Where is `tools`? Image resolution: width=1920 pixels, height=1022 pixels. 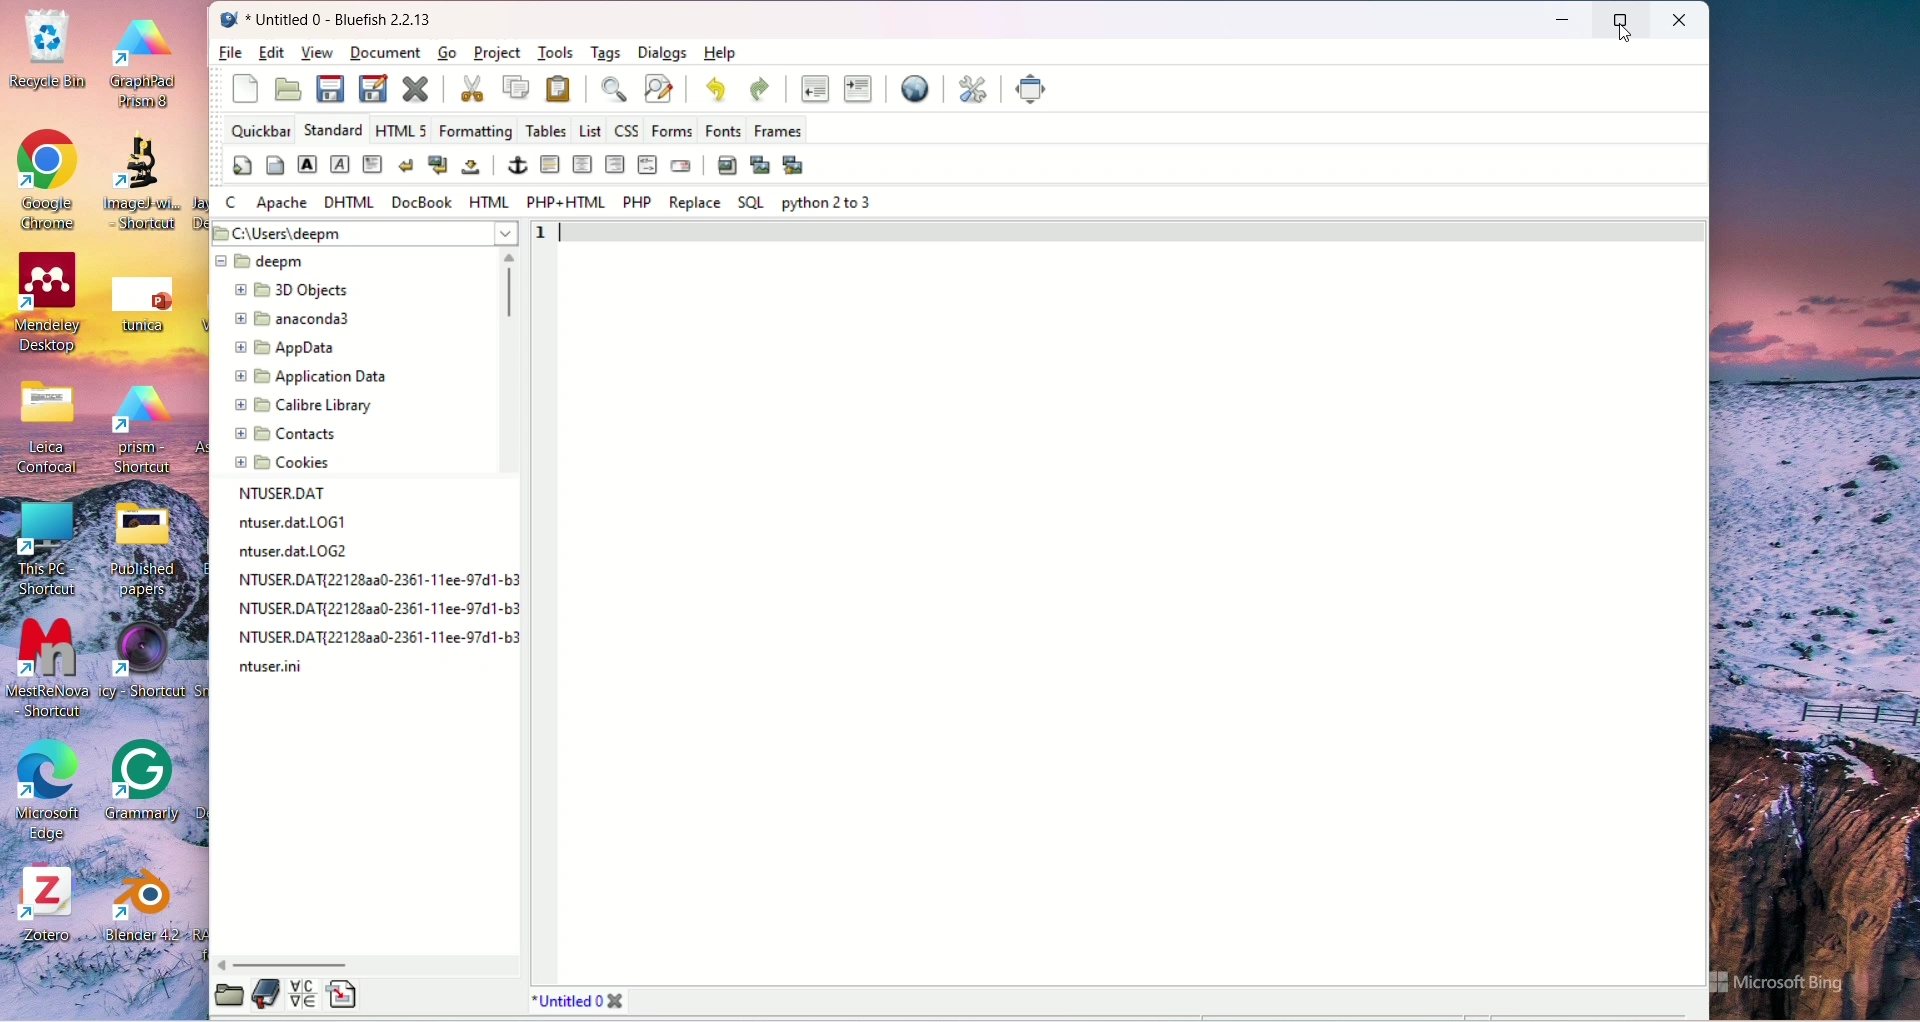
tools is located at coordinates (555, 52).